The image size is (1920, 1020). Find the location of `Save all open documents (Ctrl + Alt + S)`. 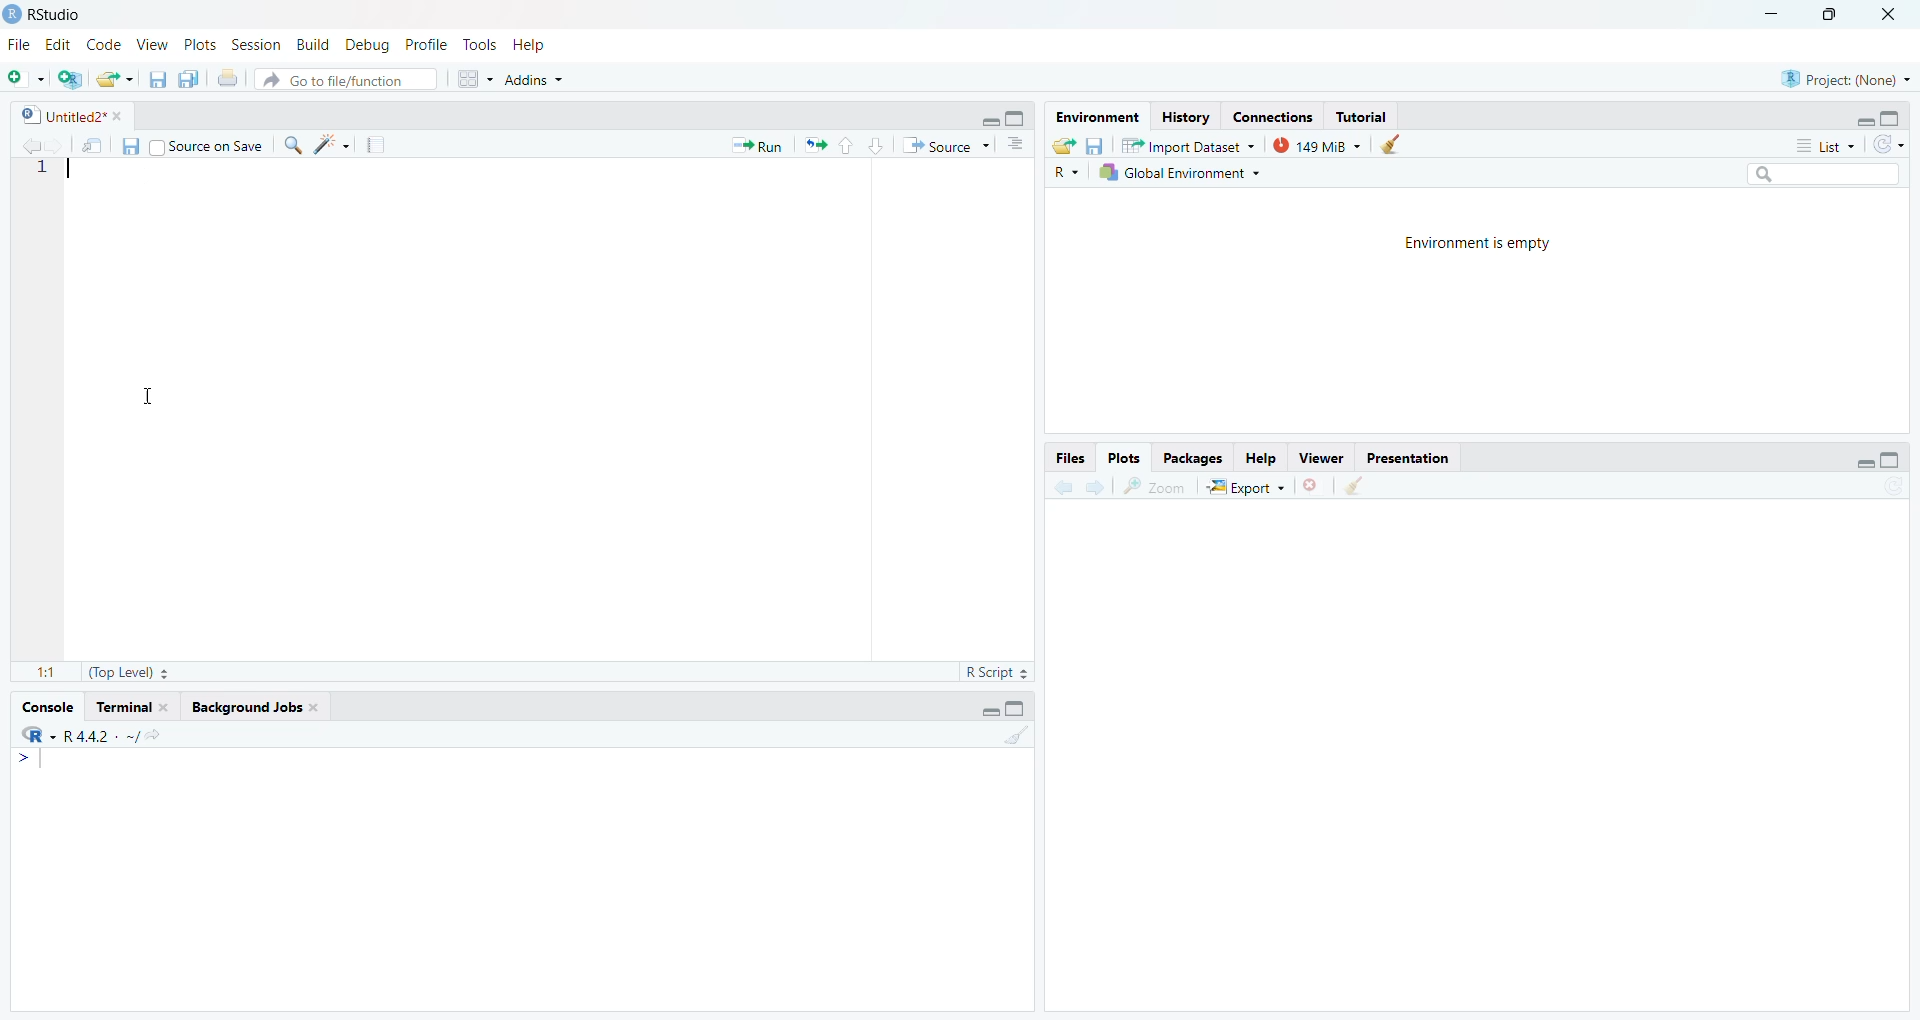

Save all open documents (Ctrl + Alt + S) is located at coordinates (187, 80).